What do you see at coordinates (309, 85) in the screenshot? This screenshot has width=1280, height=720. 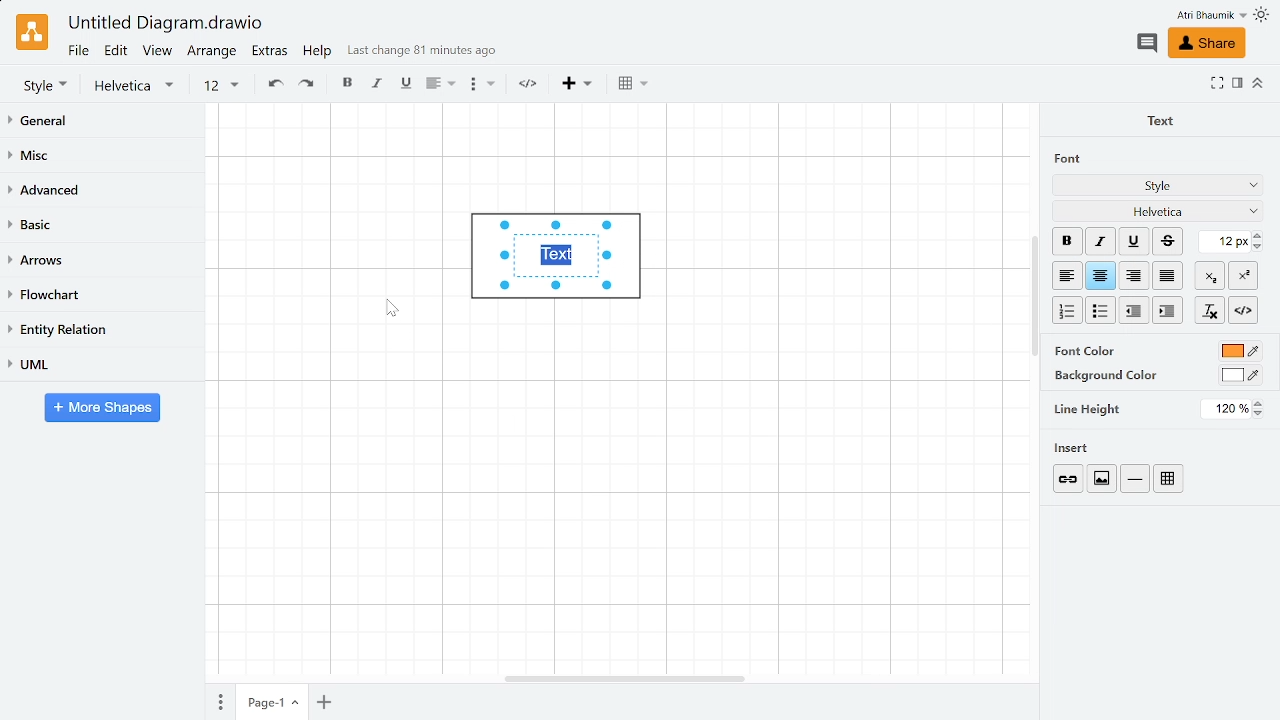 I see `redo` at bounding box center [309, 85].